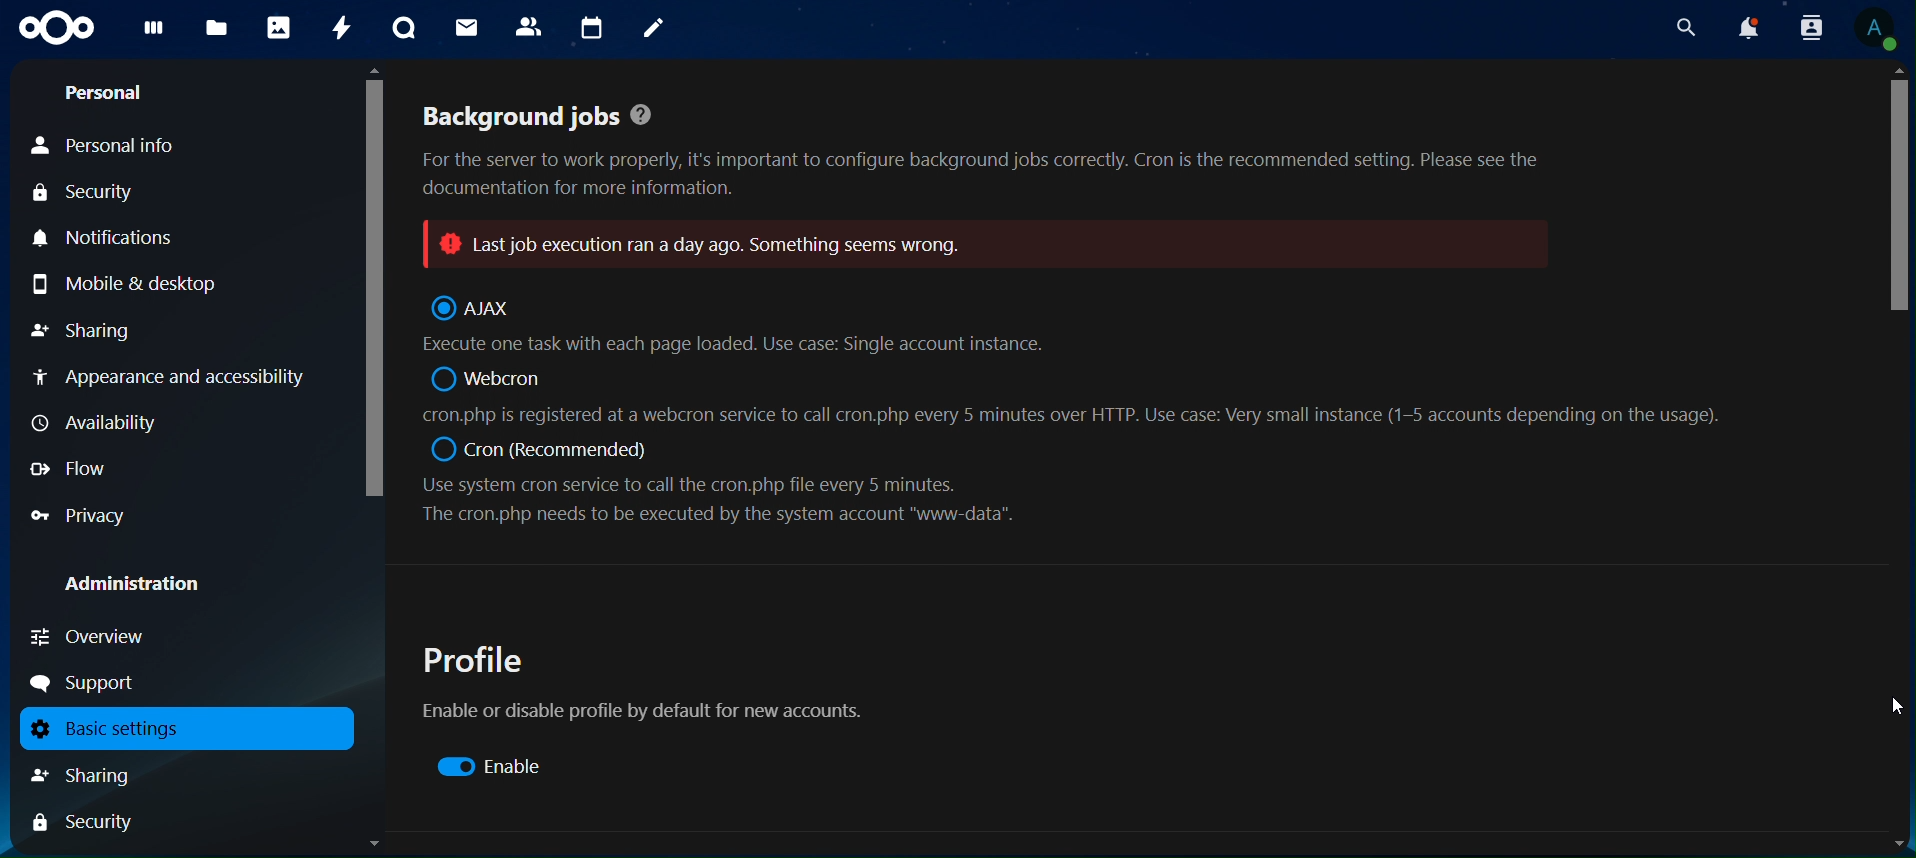 This screenshot has width=1916, height=858. Describe the element at coordinates (153, 282) in the screenshot. I see `mobile & desktop` at that location.